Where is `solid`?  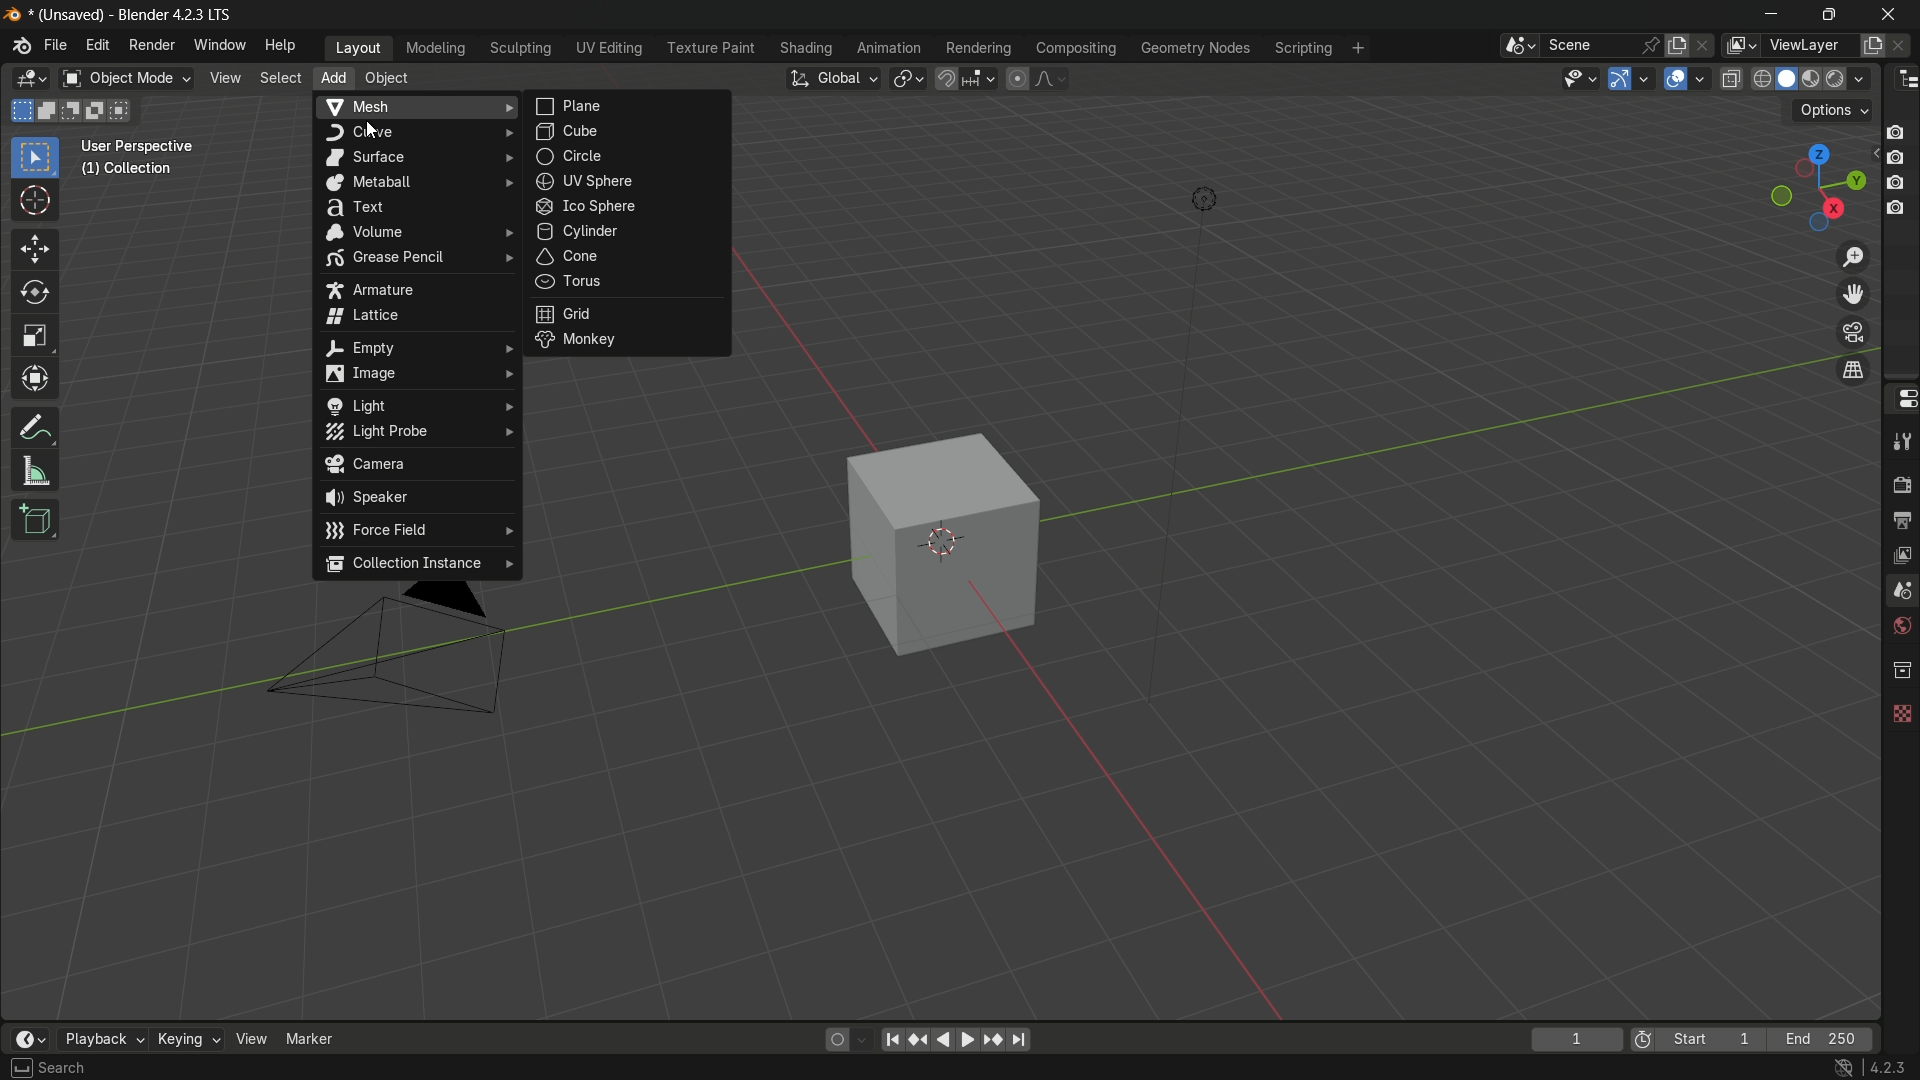
solid is located at coordinates (1788, 80).